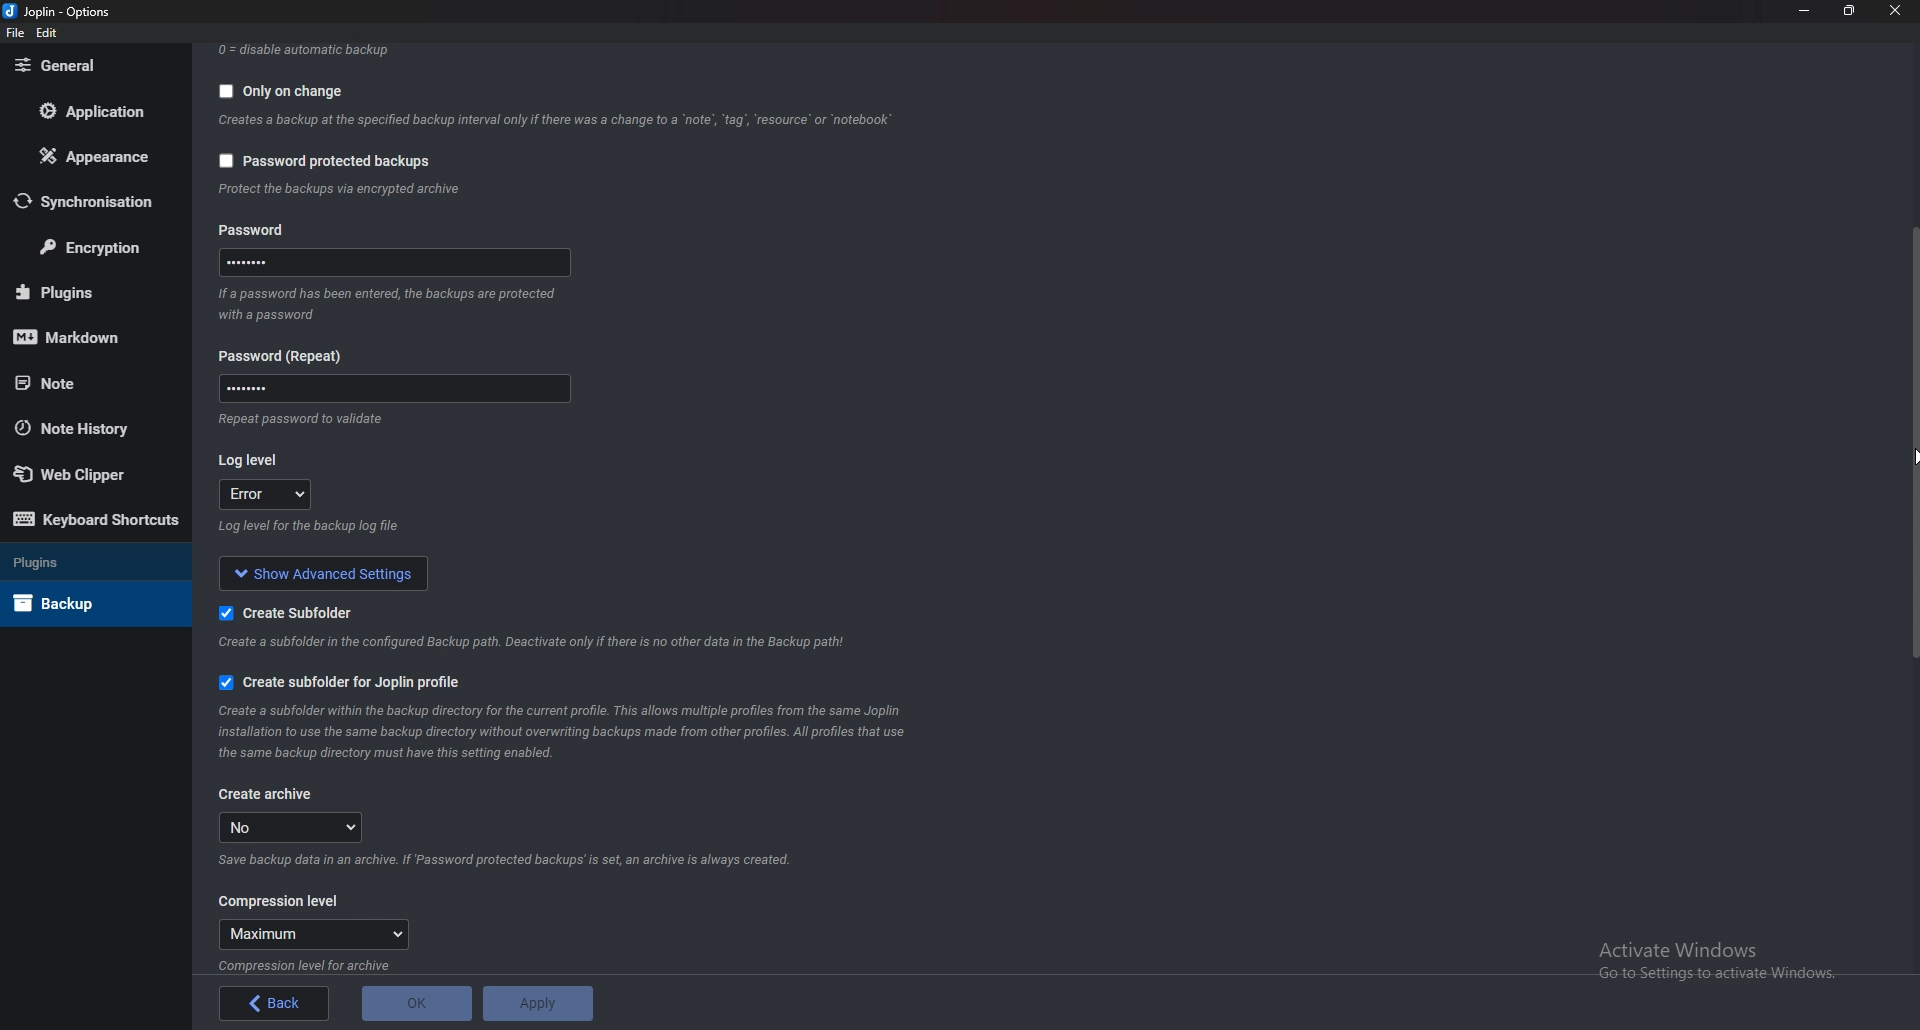 The width and height of the screenshot is (1920, 1030). I want to click on Note history, so click(85, 430).